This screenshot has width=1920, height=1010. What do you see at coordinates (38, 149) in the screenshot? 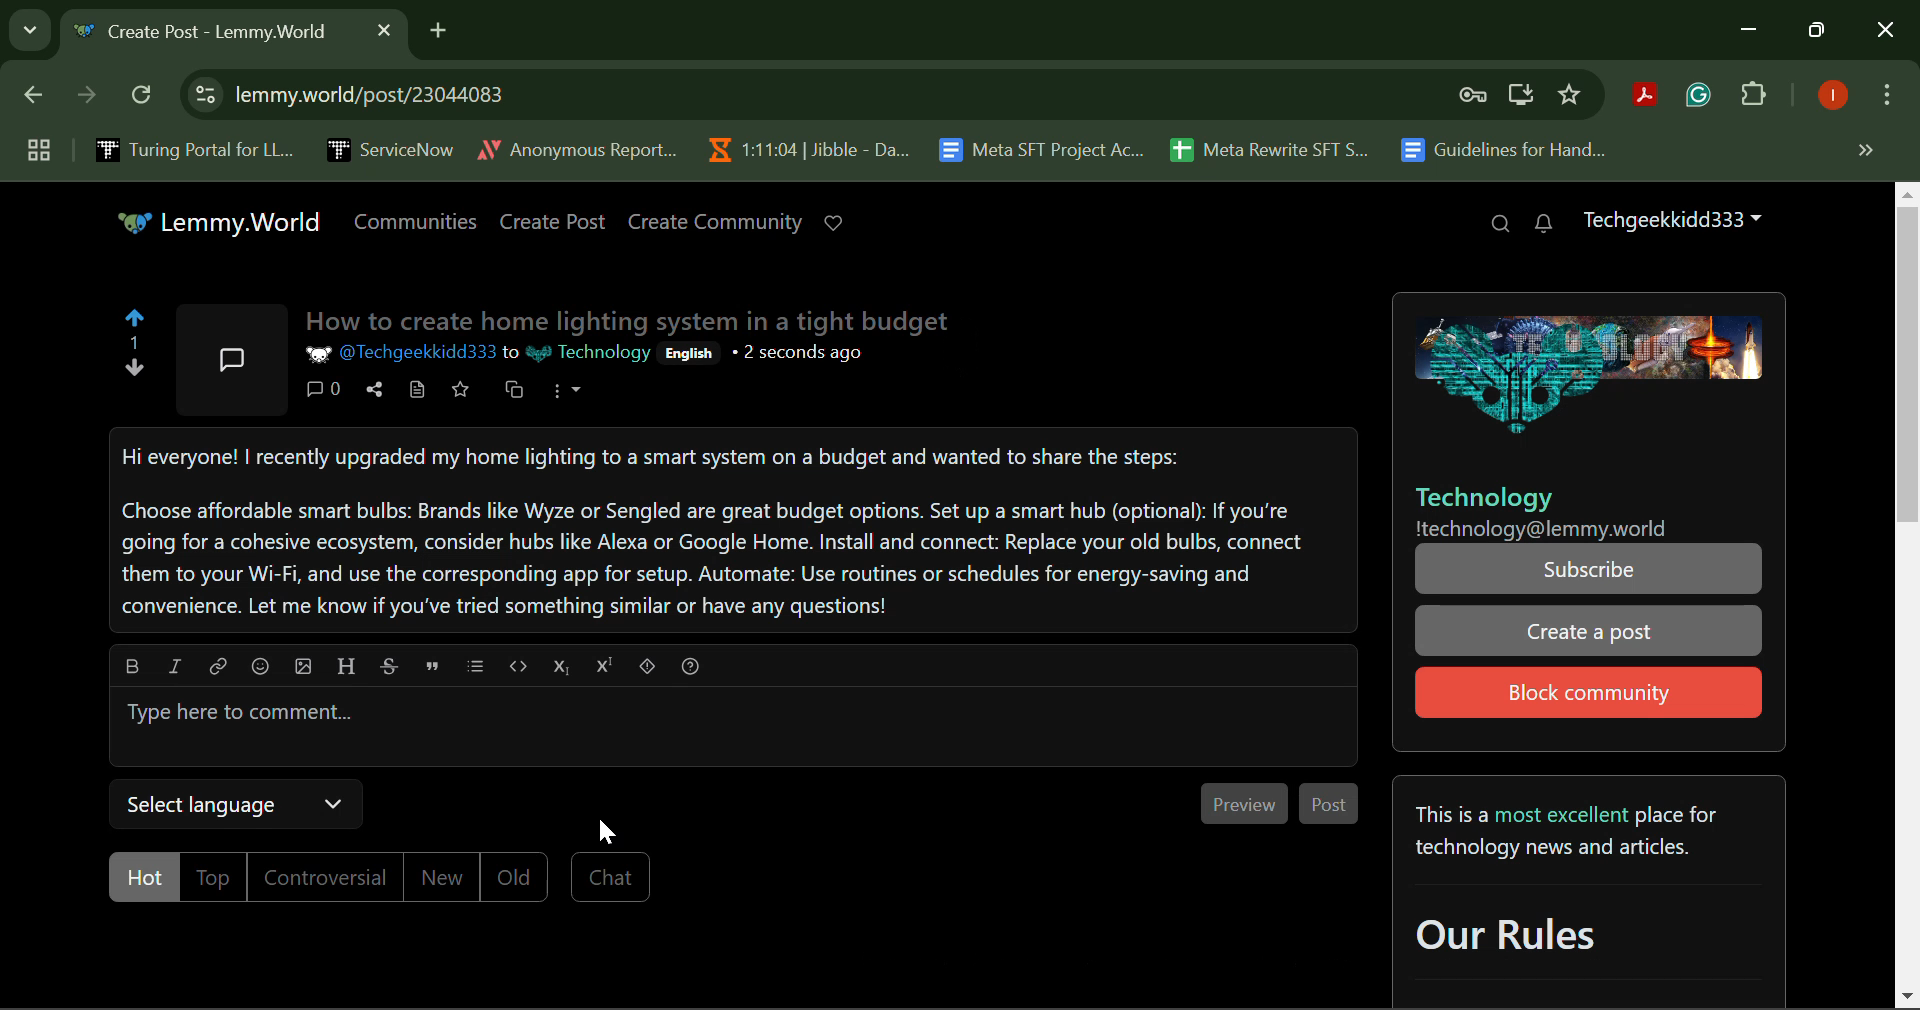
I see `Group Tabs` at bounding box center [38, 149].